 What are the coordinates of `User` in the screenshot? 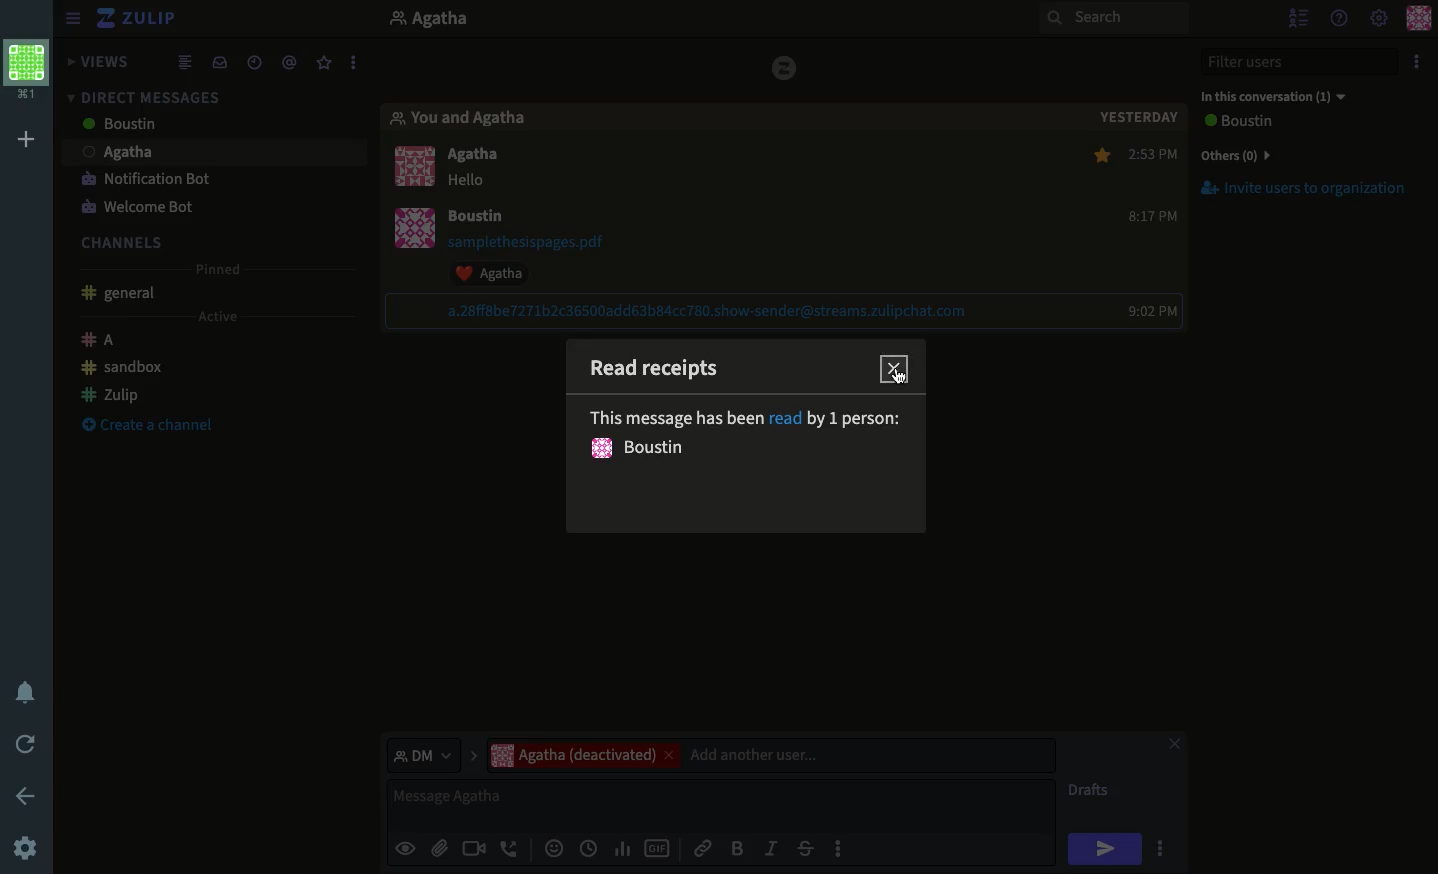 It's located at (451, 21).